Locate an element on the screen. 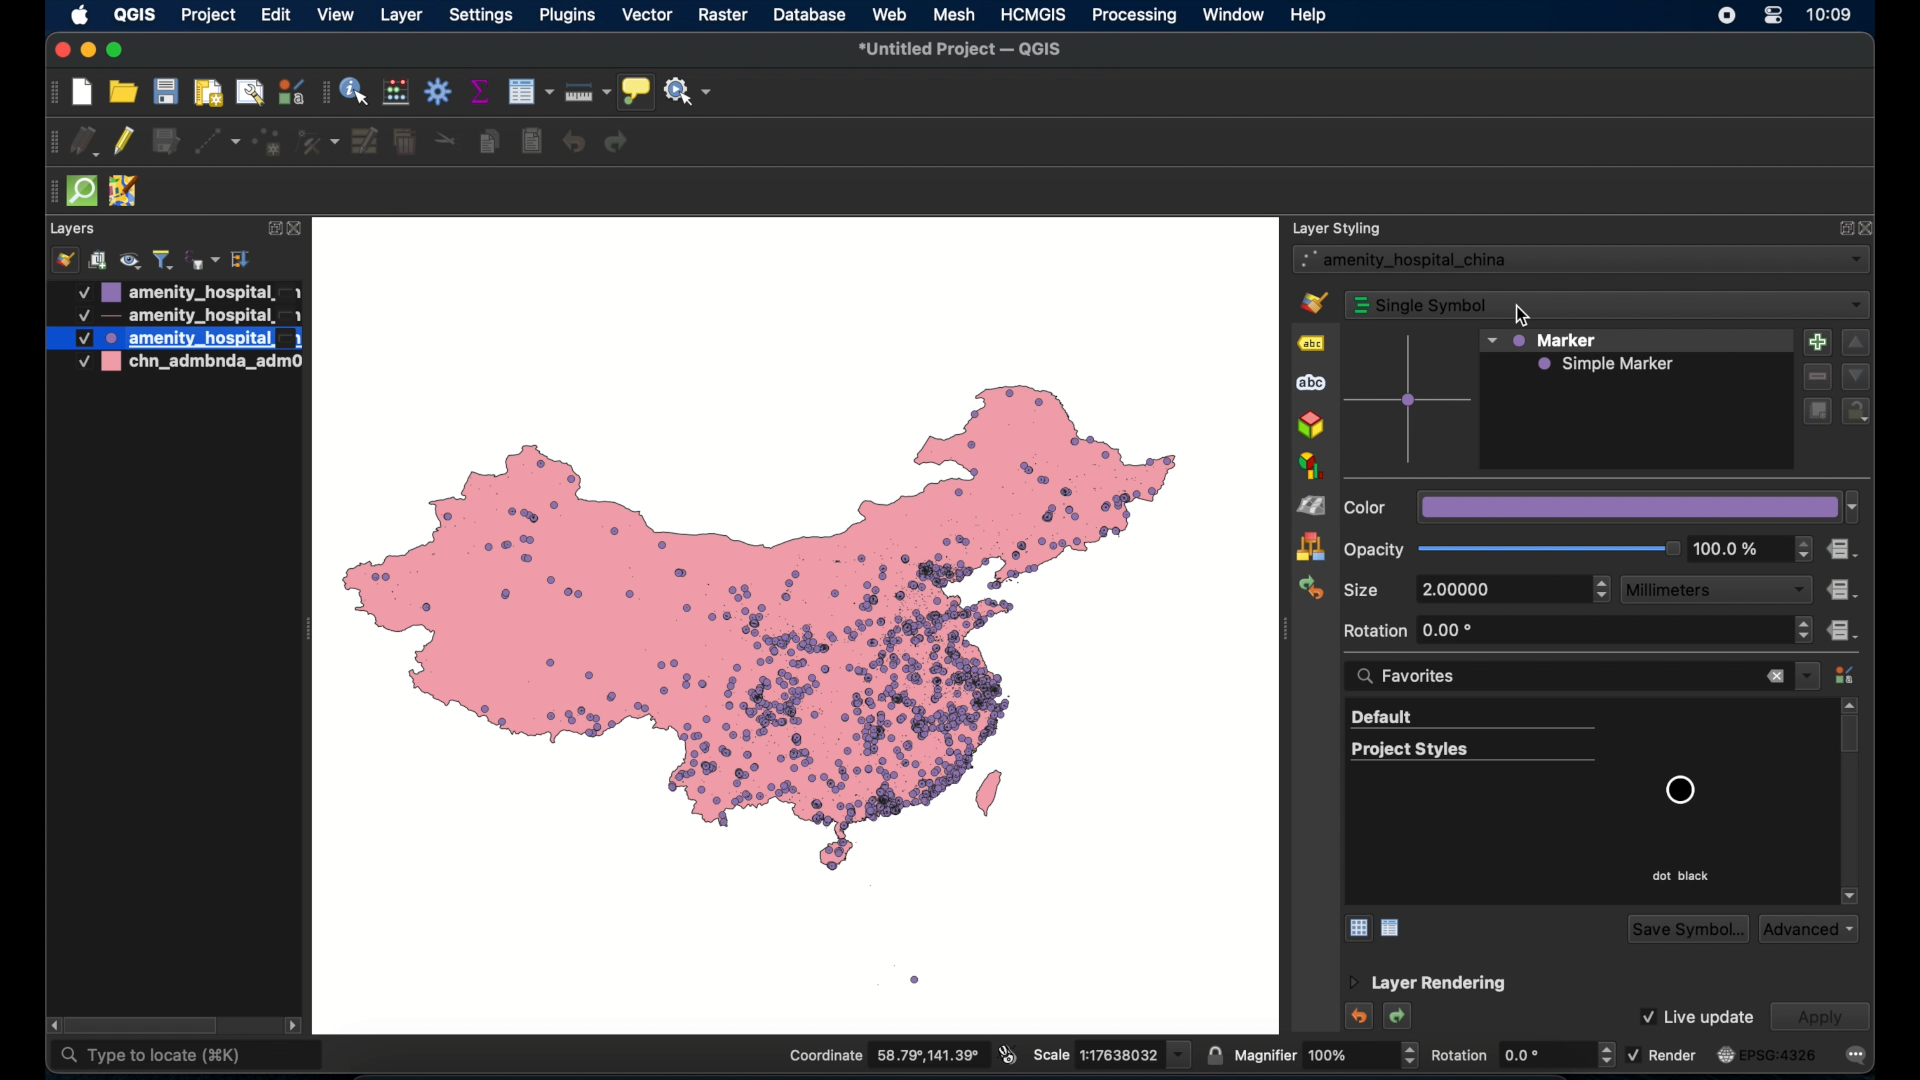 The width and height of the screenshot is (1920, 1080). database is located at coordinates (810, 14).